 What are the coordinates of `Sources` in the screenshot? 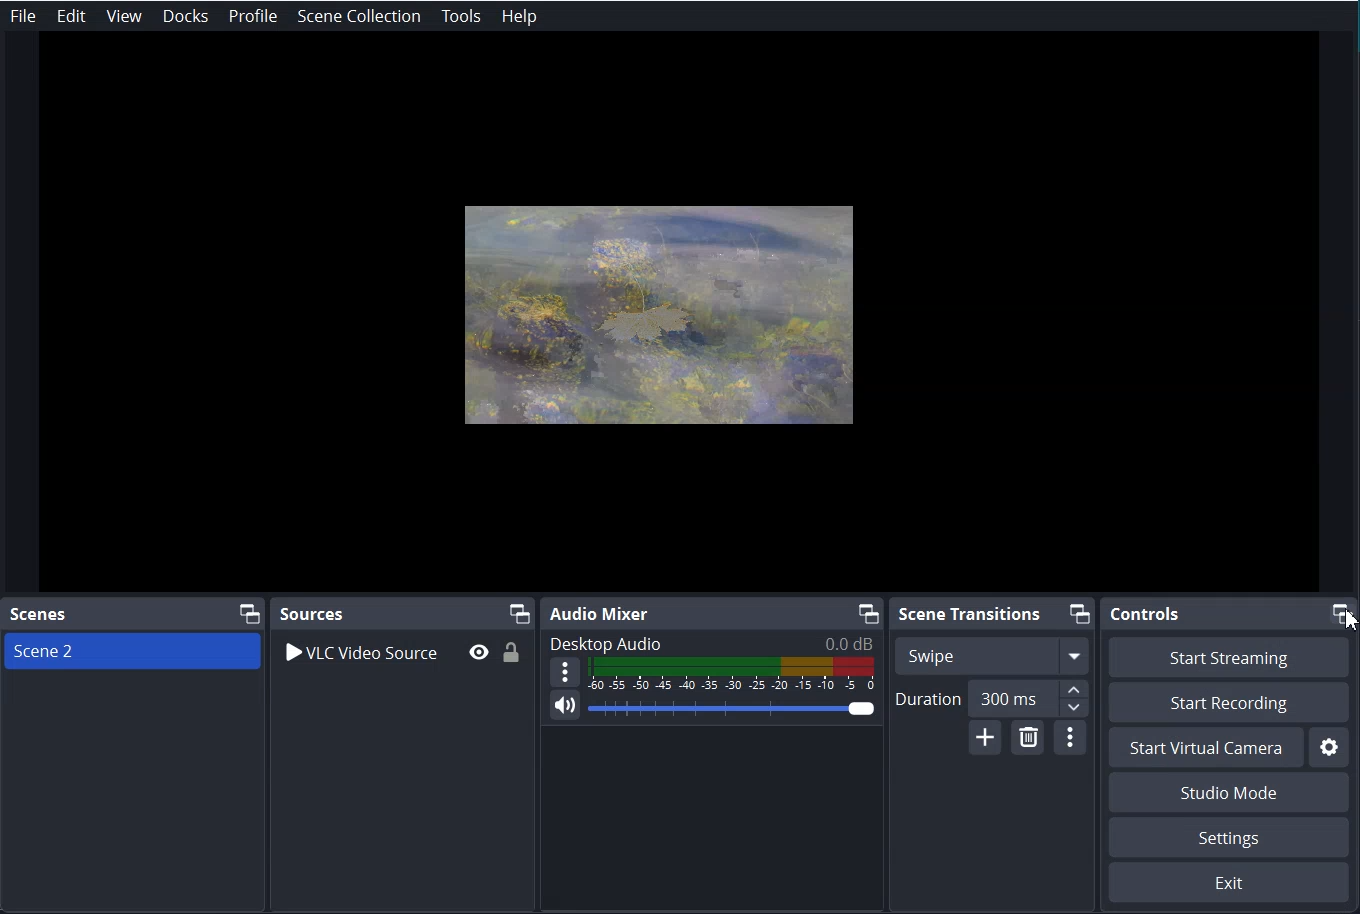 It's located at (315, 613).